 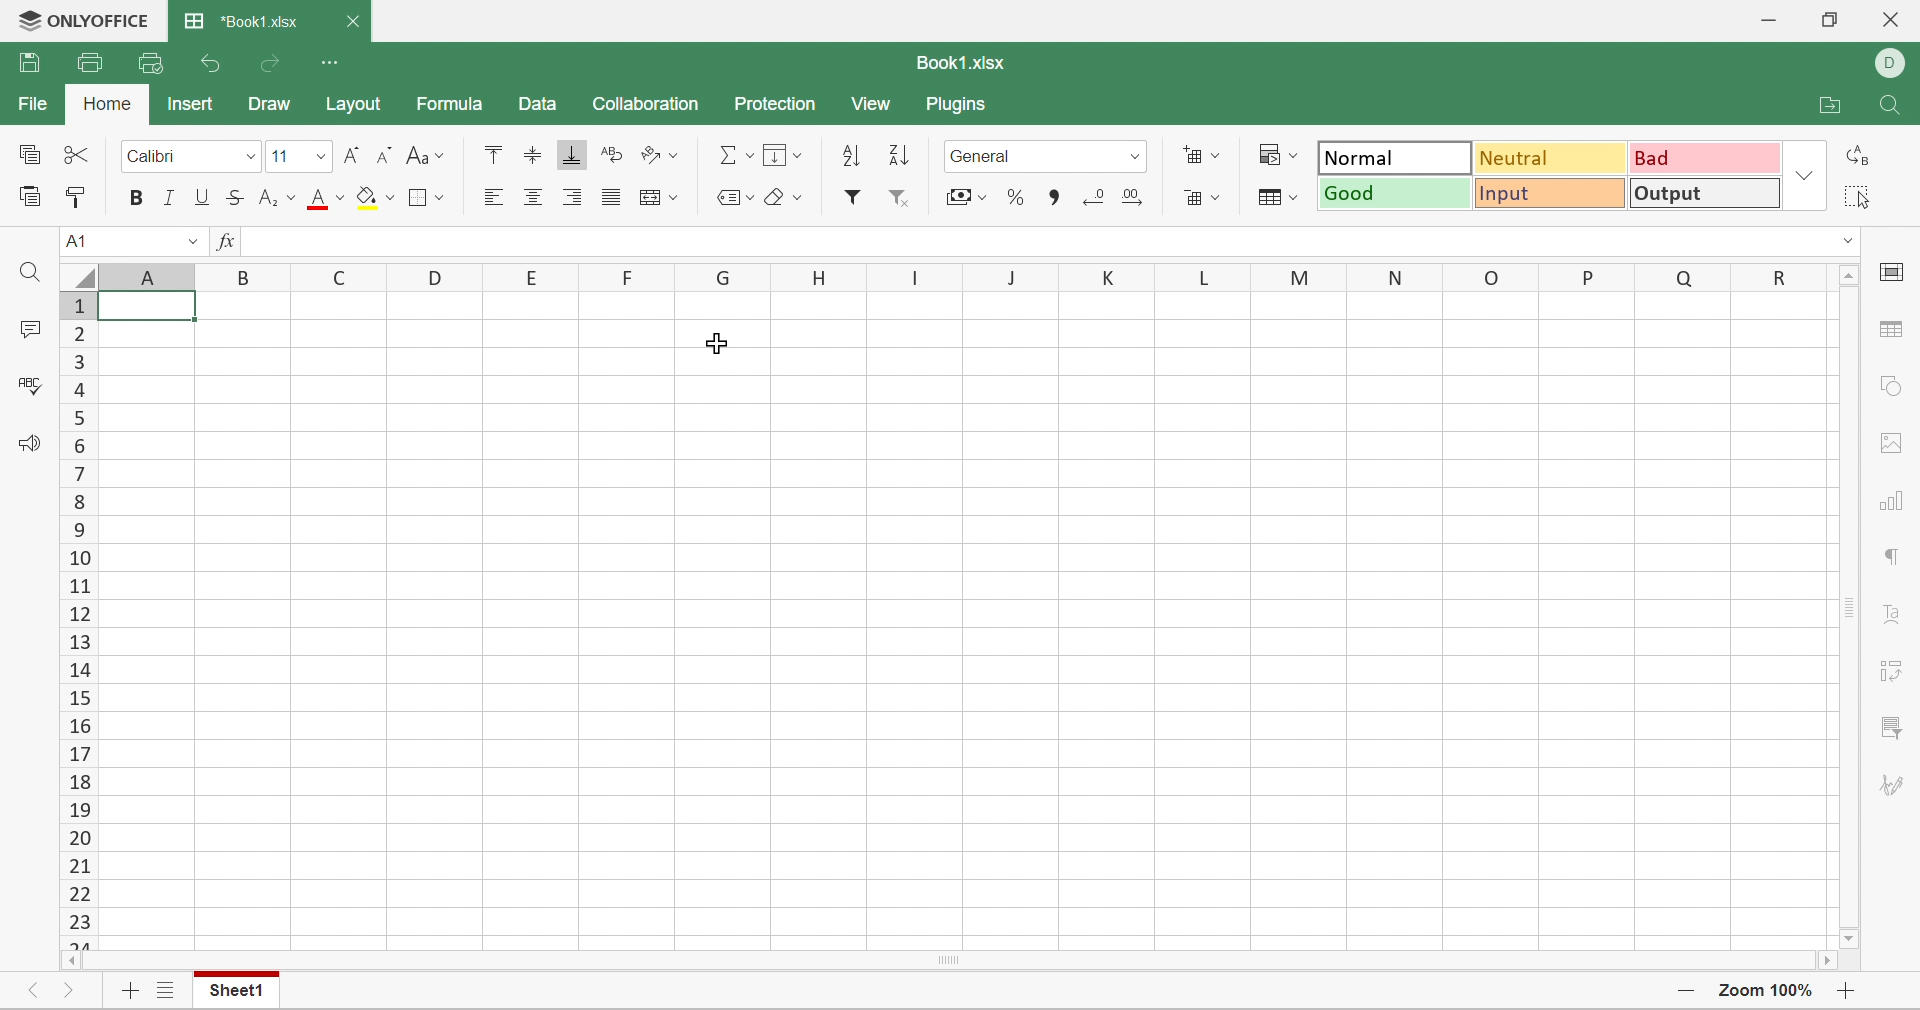 I want to click on Scroll Bar, so click(x=946, y=959).